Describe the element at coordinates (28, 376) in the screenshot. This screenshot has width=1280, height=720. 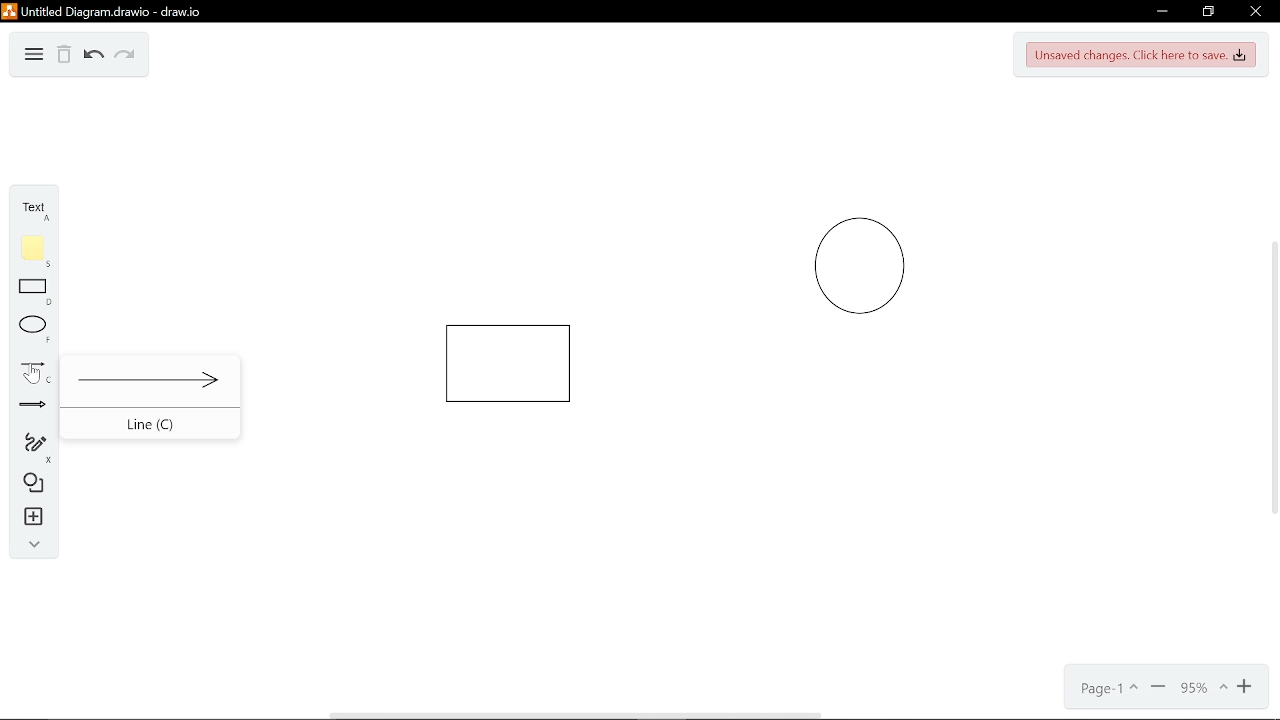
I see `Cursor` at that location.